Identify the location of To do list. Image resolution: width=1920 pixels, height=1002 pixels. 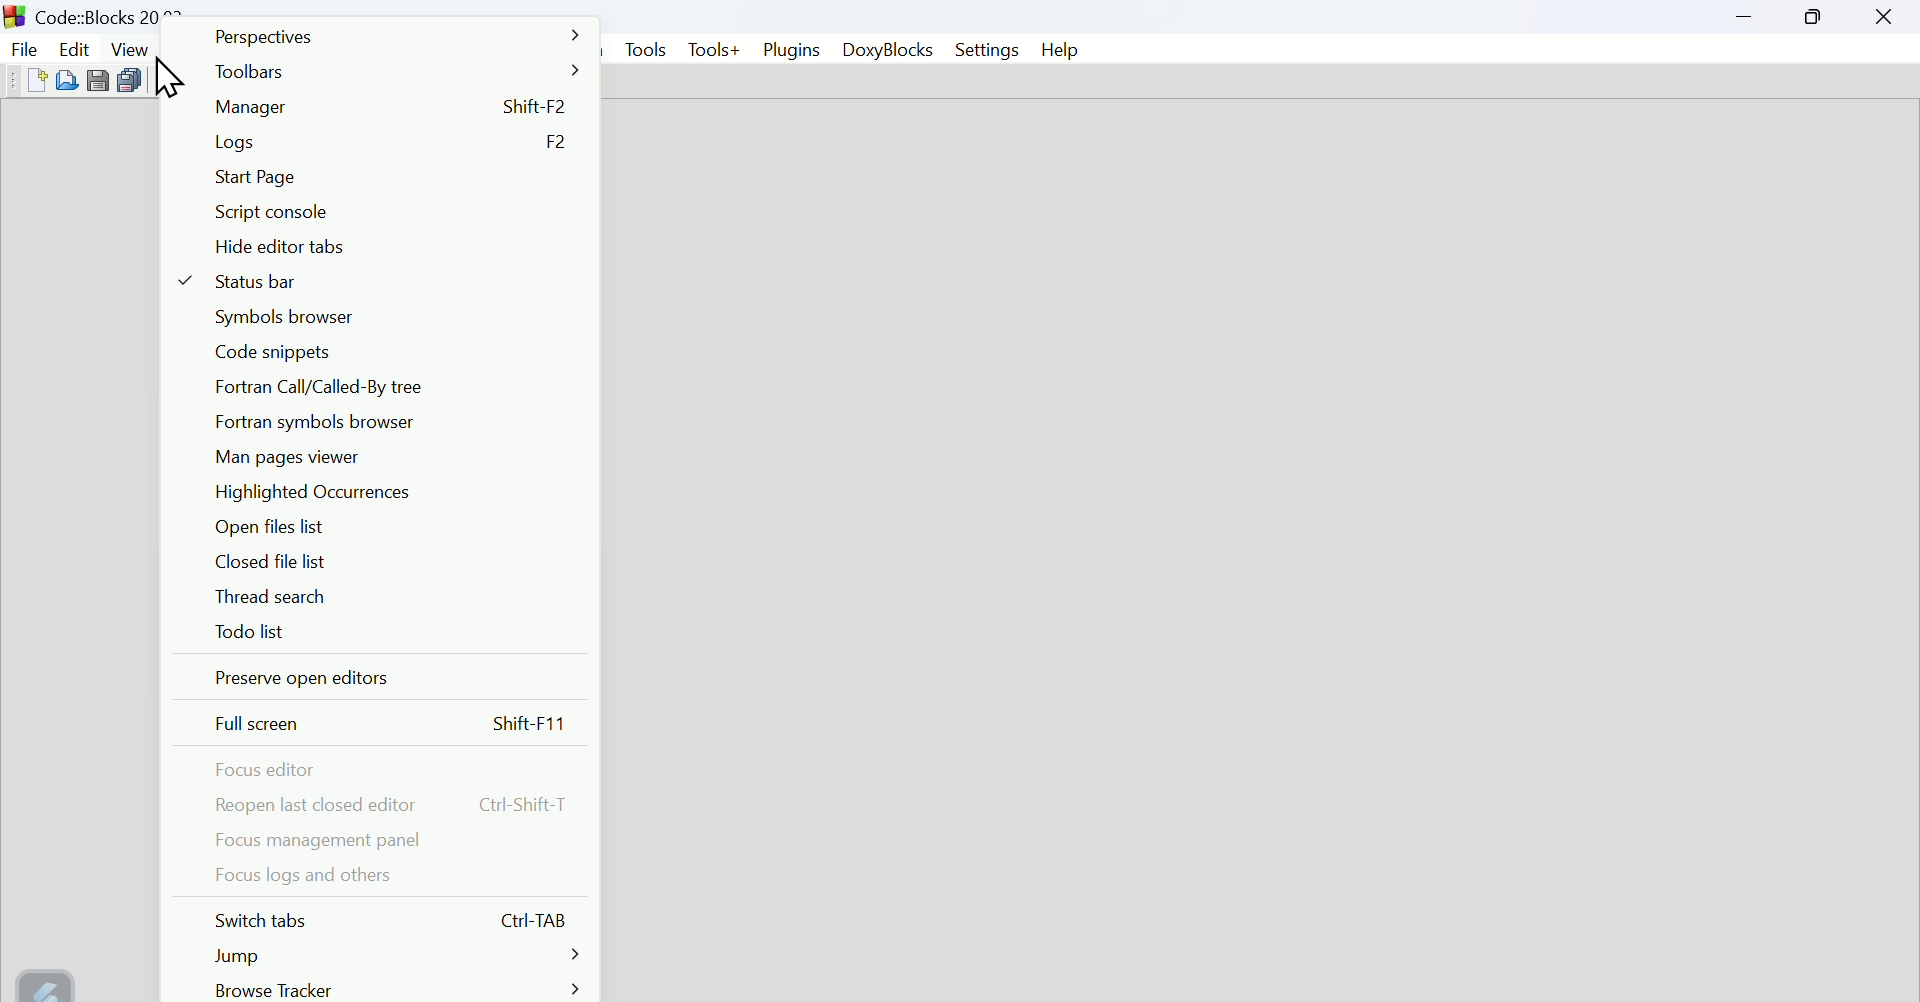
(252, 634).